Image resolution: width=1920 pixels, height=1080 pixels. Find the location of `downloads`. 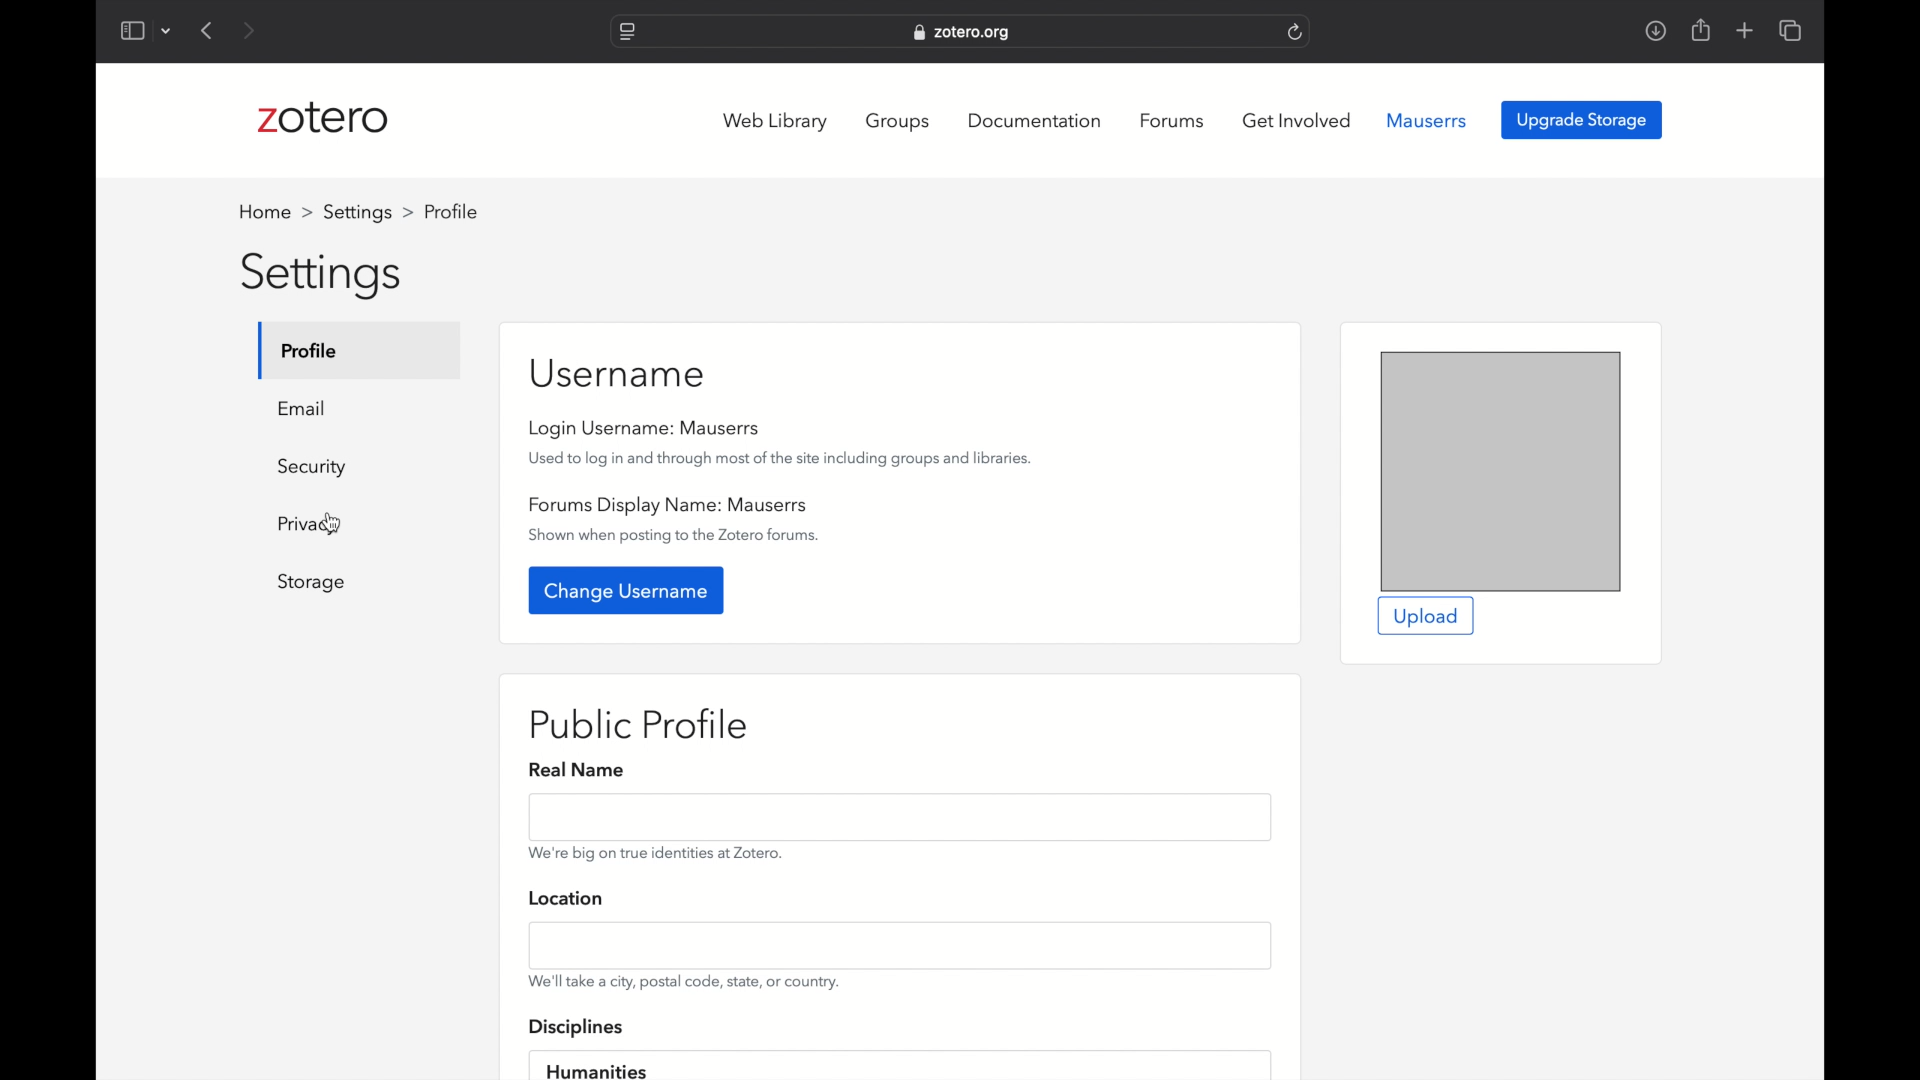

downloads is located at coordinates (1656, 30).